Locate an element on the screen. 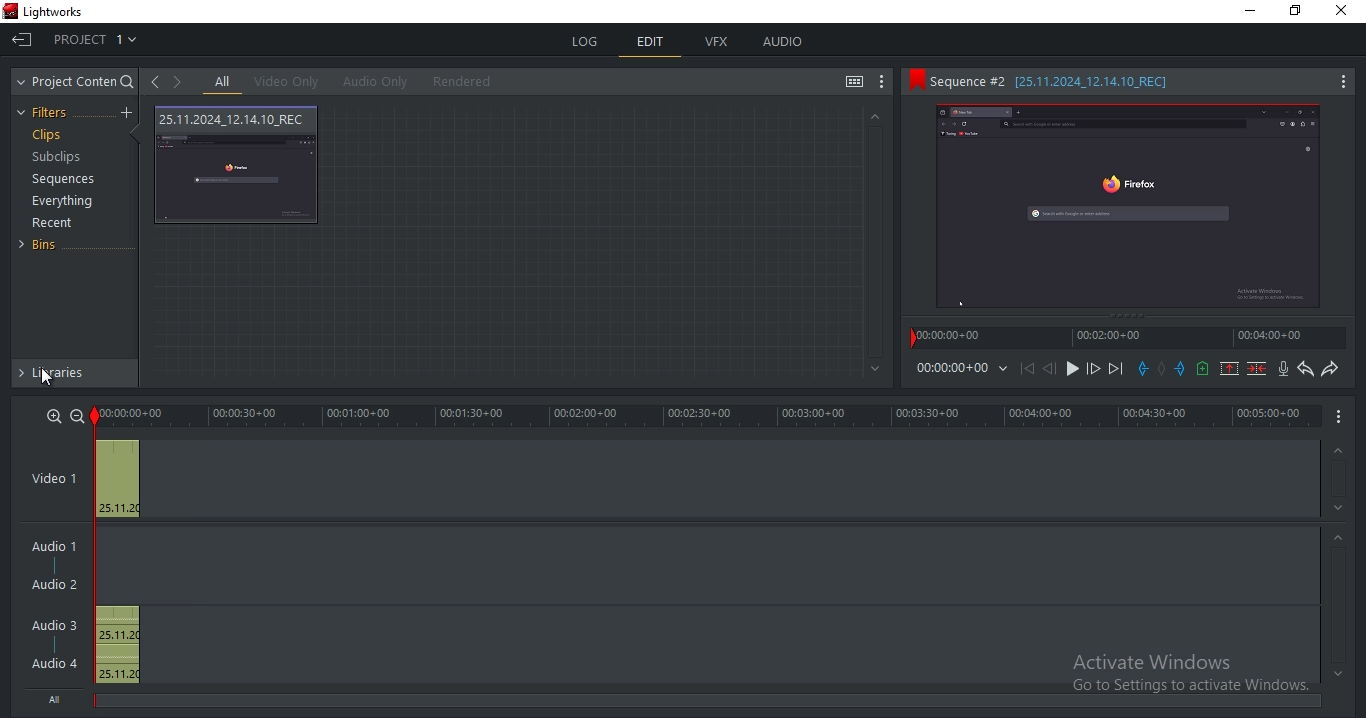 Image resolution: width=1366 pixels, height=718 pixels. sequence is located at coordinates (1128, 80).